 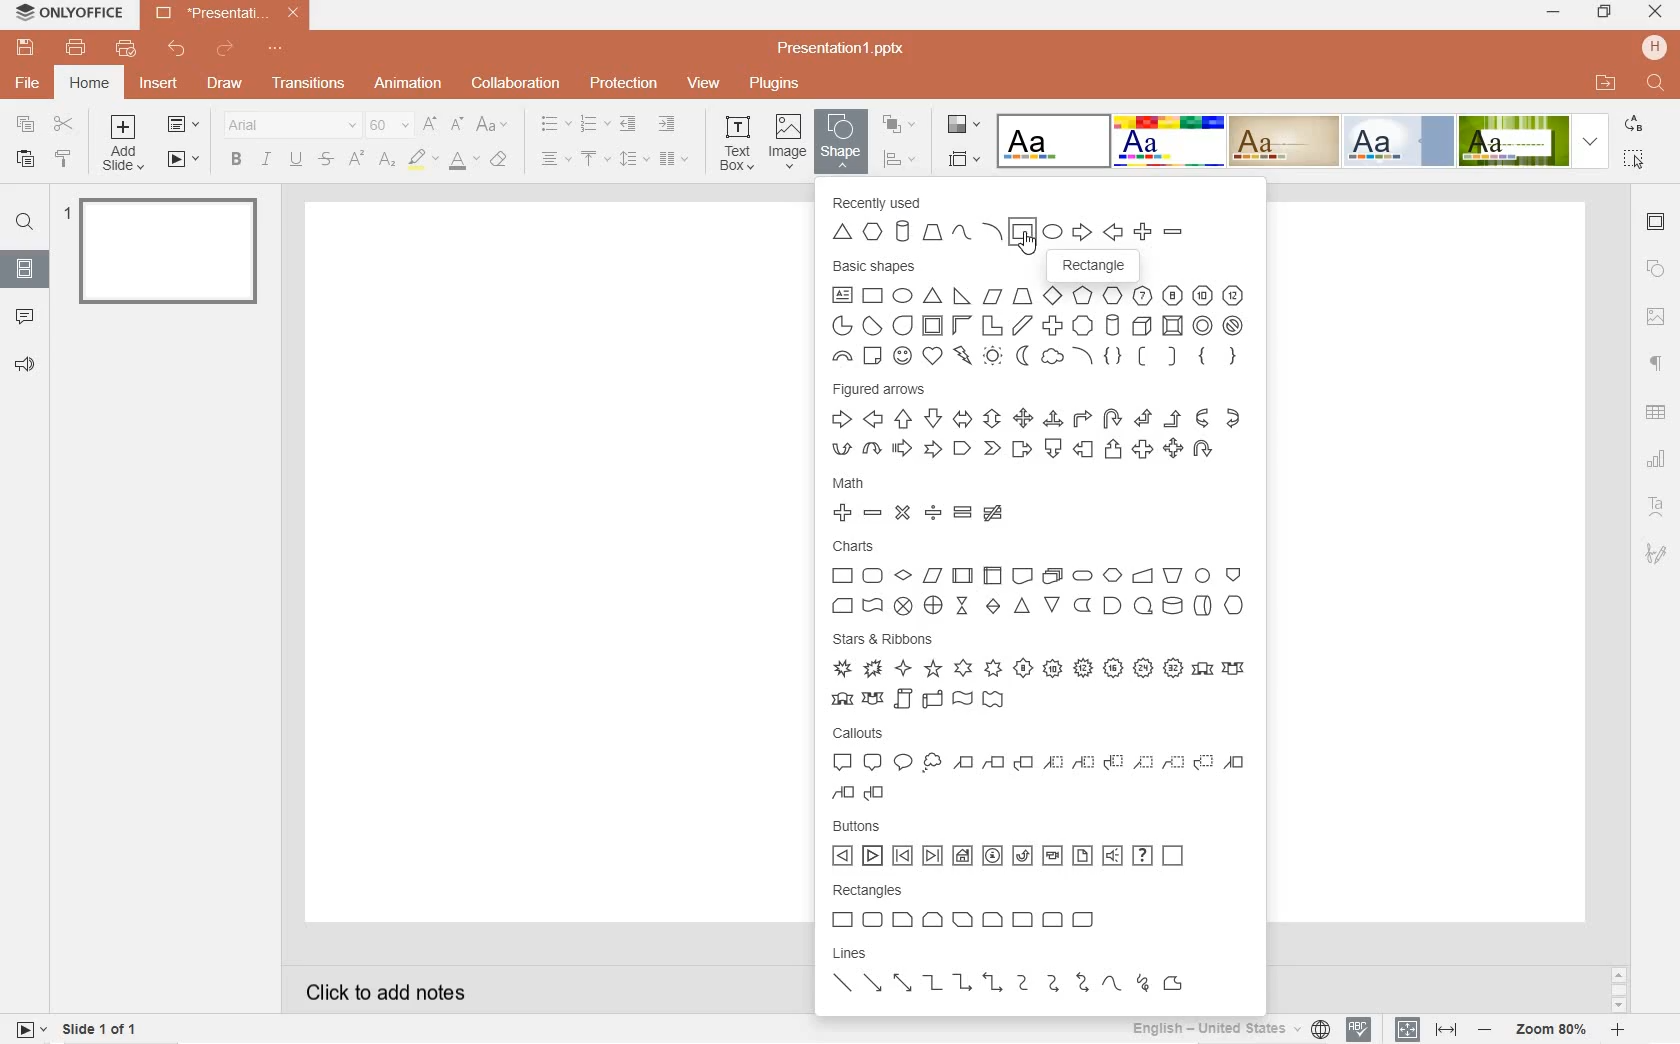 I want to click on Information Button, so click(x=992, y=856).